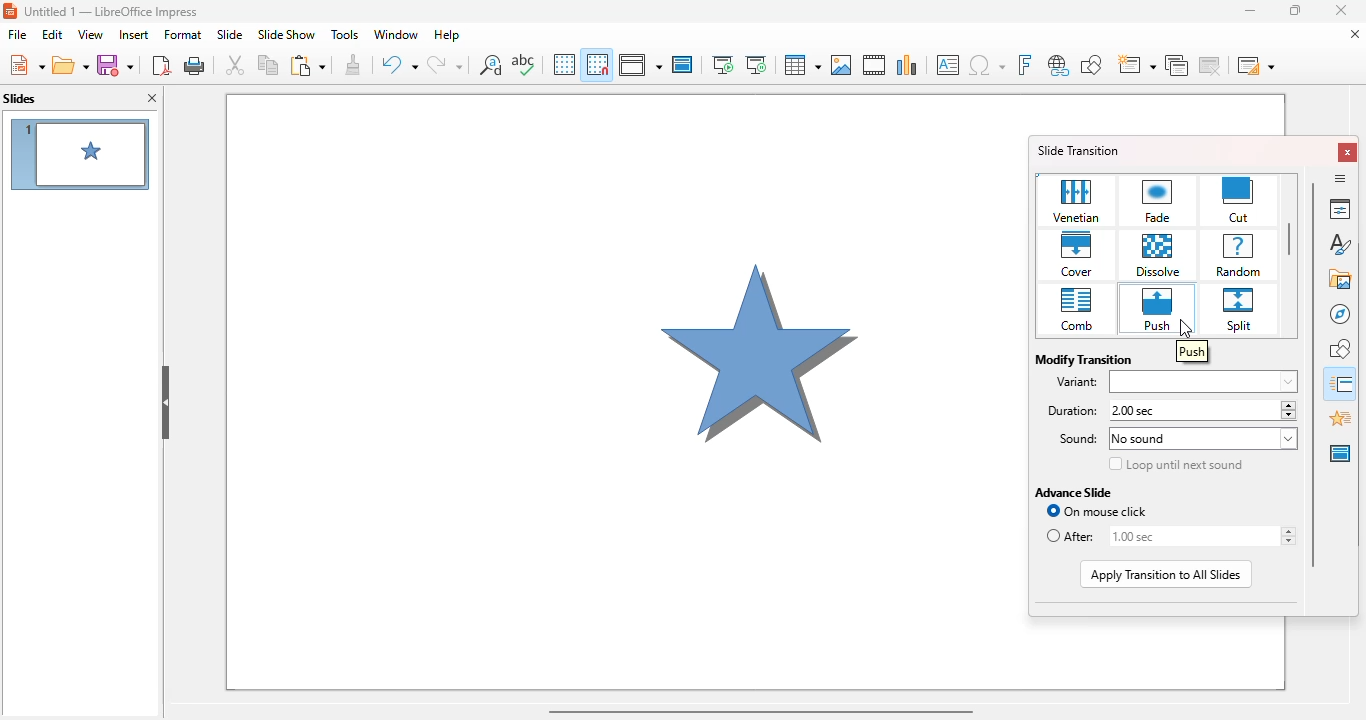 Image resolution: width=1366 pixels, height=720 pixels. What do you see at coordinates (1071, 440) in the screenshot?
I see `sound` at bounding box center [1071, 440].